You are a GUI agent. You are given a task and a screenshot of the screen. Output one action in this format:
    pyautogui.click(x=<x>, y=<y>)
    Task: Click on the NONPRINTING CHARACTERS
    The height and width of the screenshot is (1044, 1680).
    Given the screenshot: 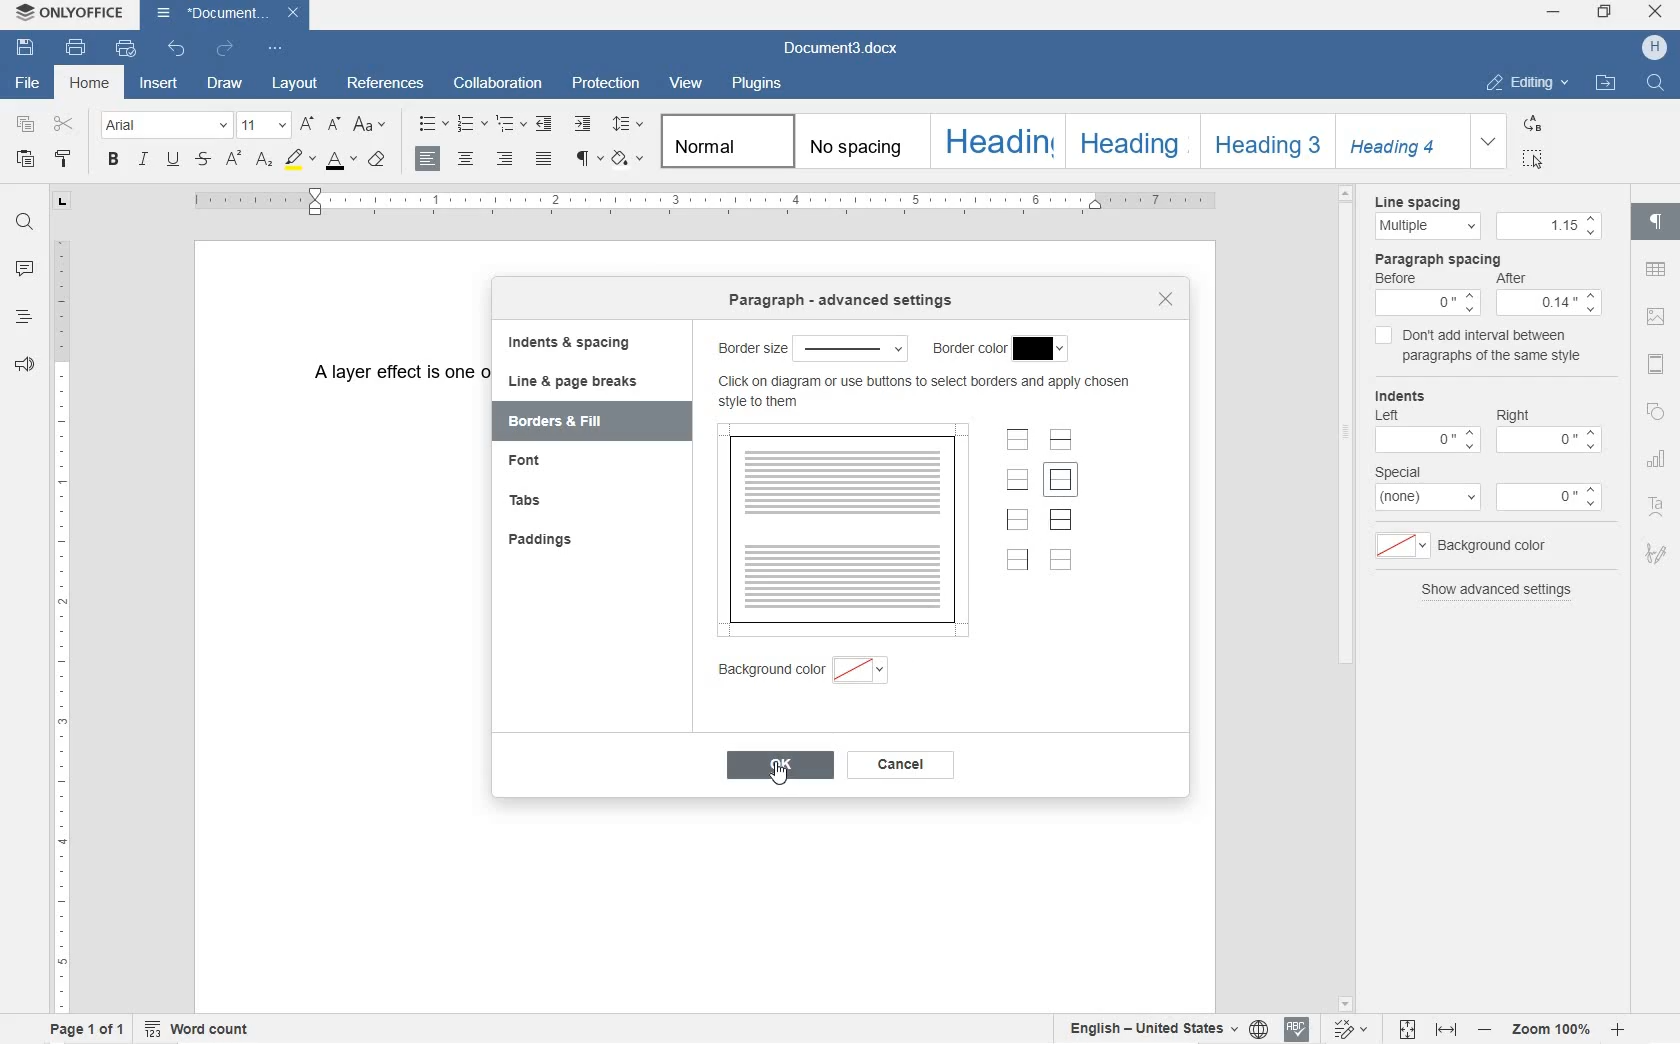 What is the action you would take?
    pyautogui.click(x=589, y=159)
    